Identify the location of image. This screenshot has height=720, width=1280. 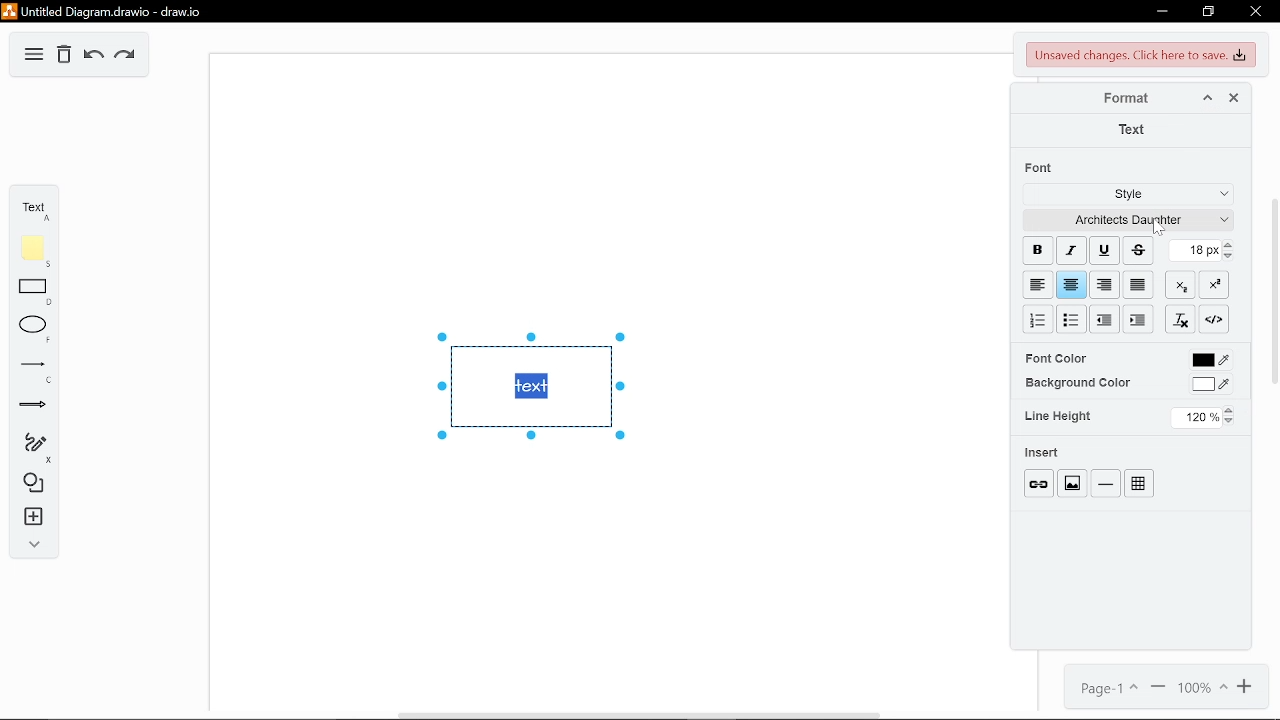
(1072, 481).